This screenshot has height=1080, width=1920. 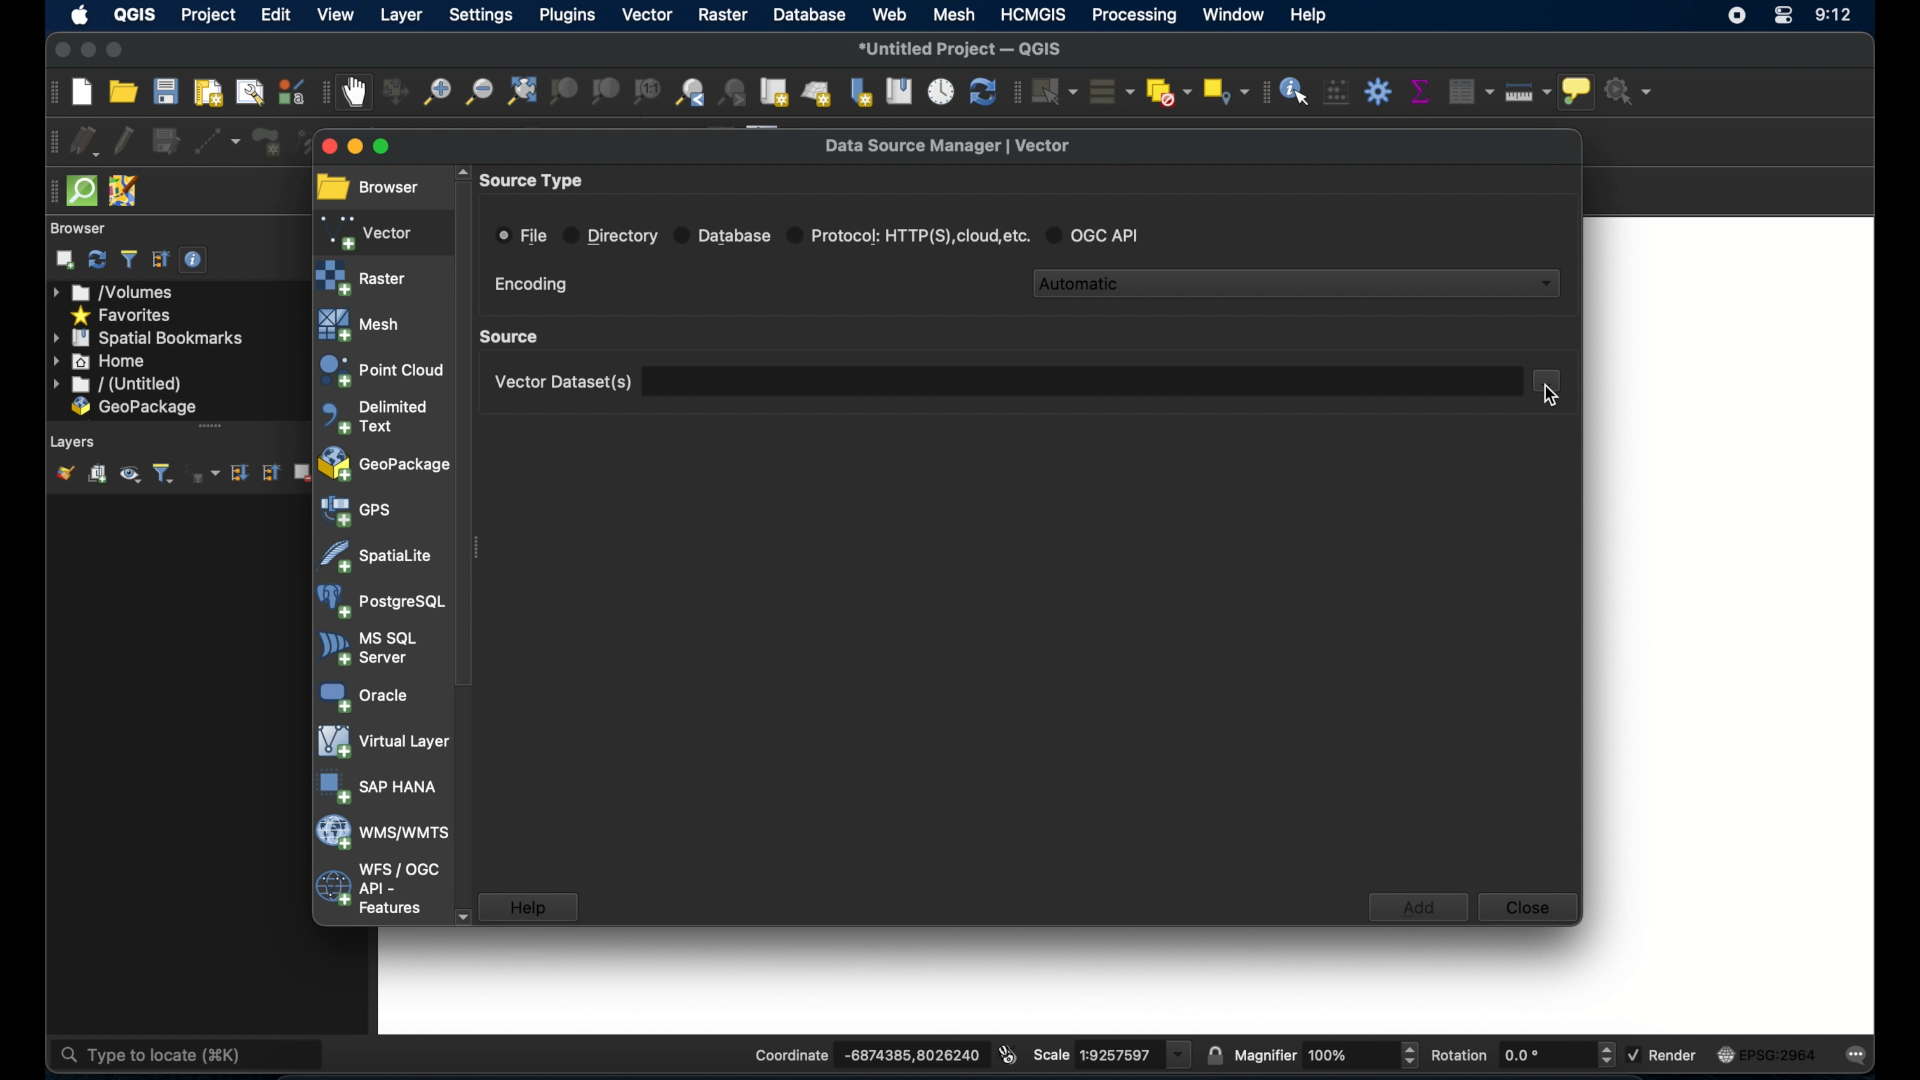 I want to click on browser, so click(x=82, y=228).